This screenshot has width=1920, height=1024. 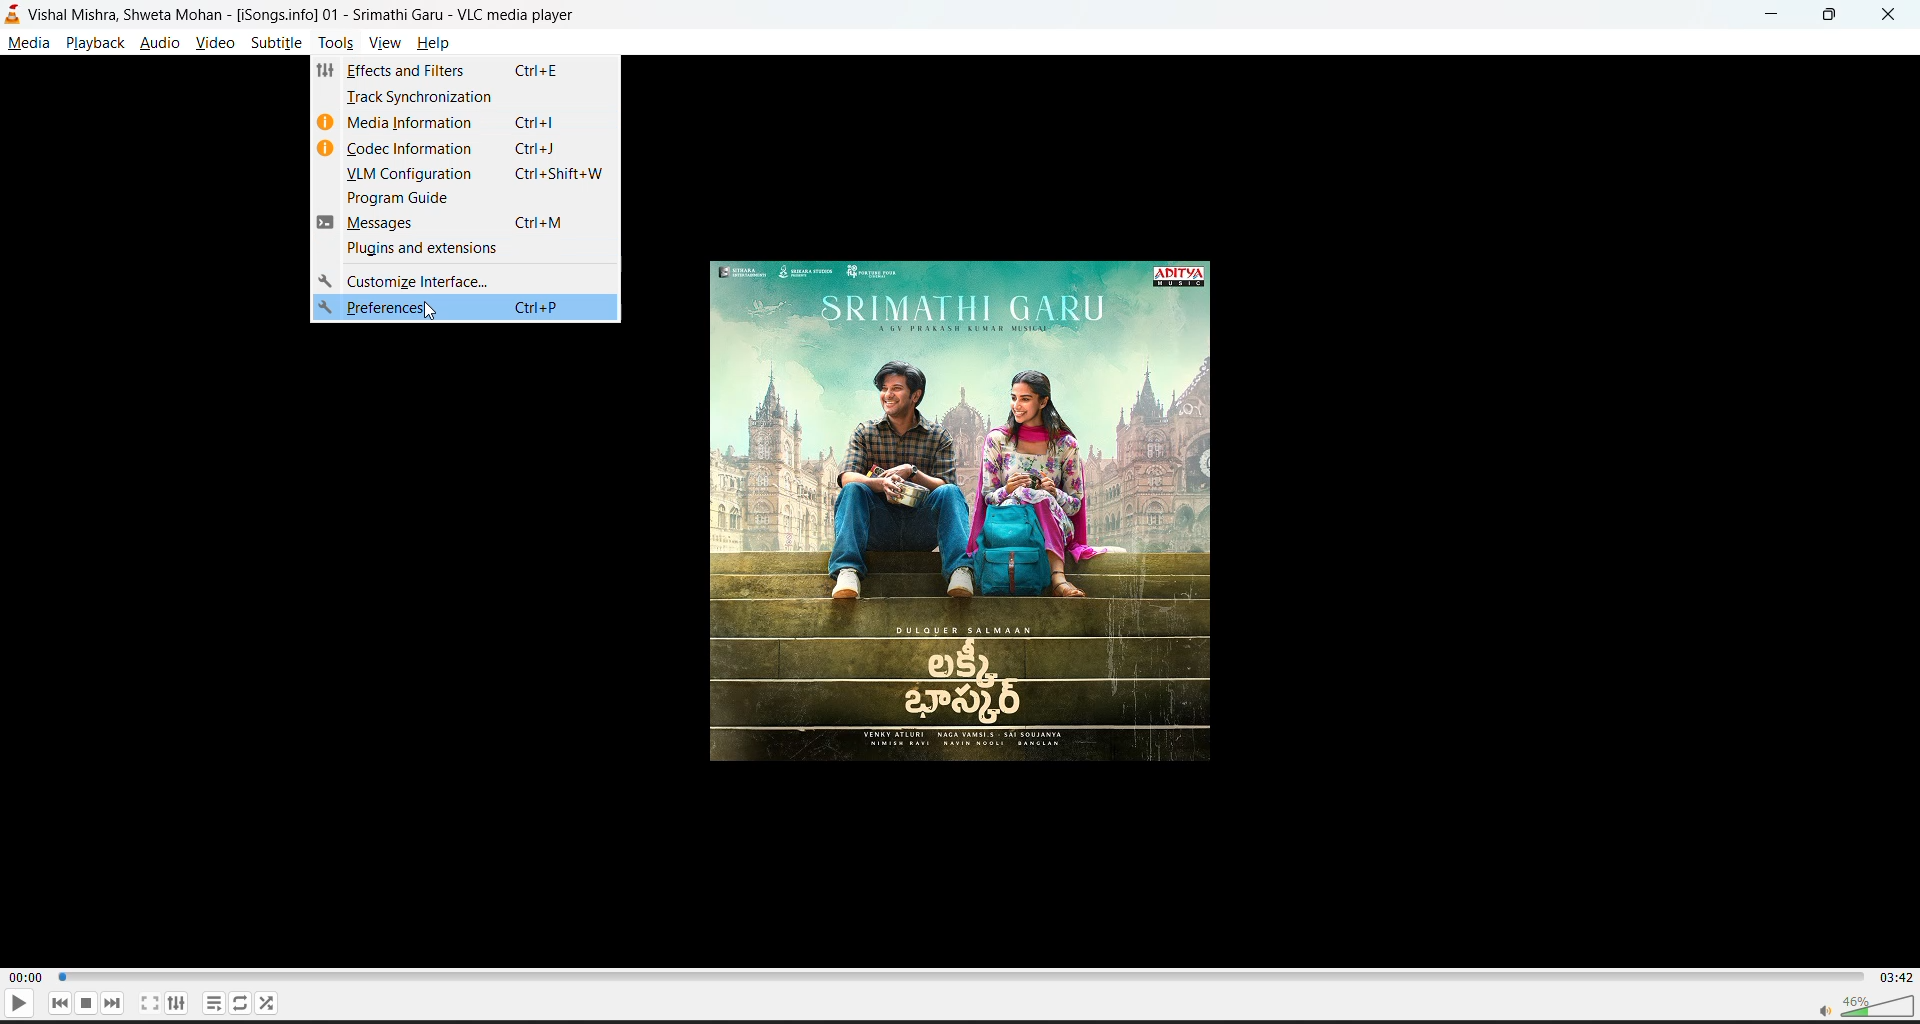 What do you see at coordinates (234, 999) in the screenshot?
I see `loop` at bounding box center [234, 999].